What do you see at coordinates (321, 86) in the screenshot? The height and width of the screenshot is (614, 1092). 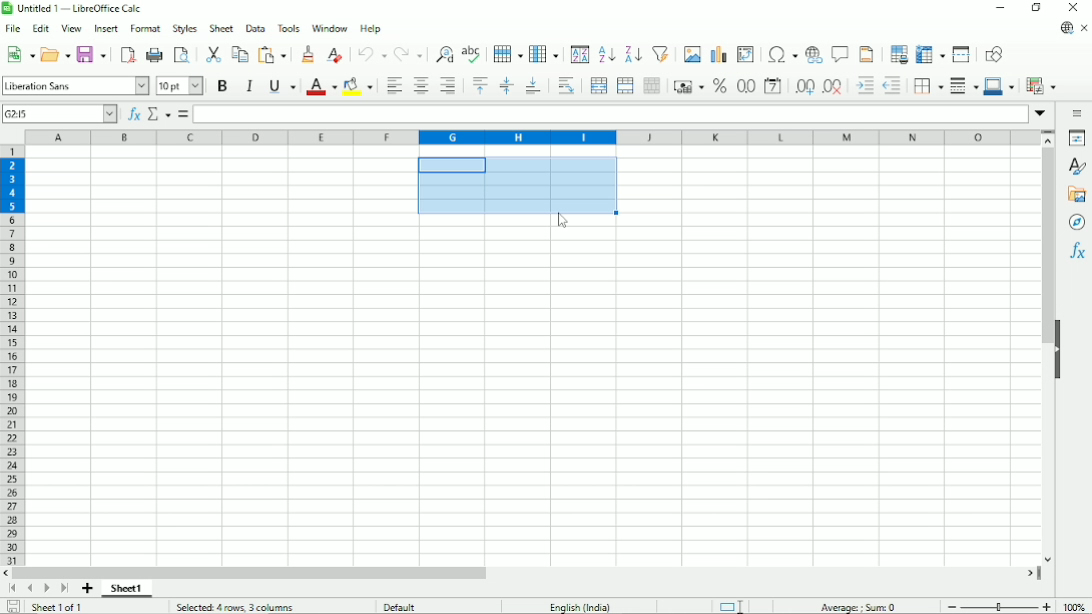 I see `Text color` at bounding box center [321, 86].